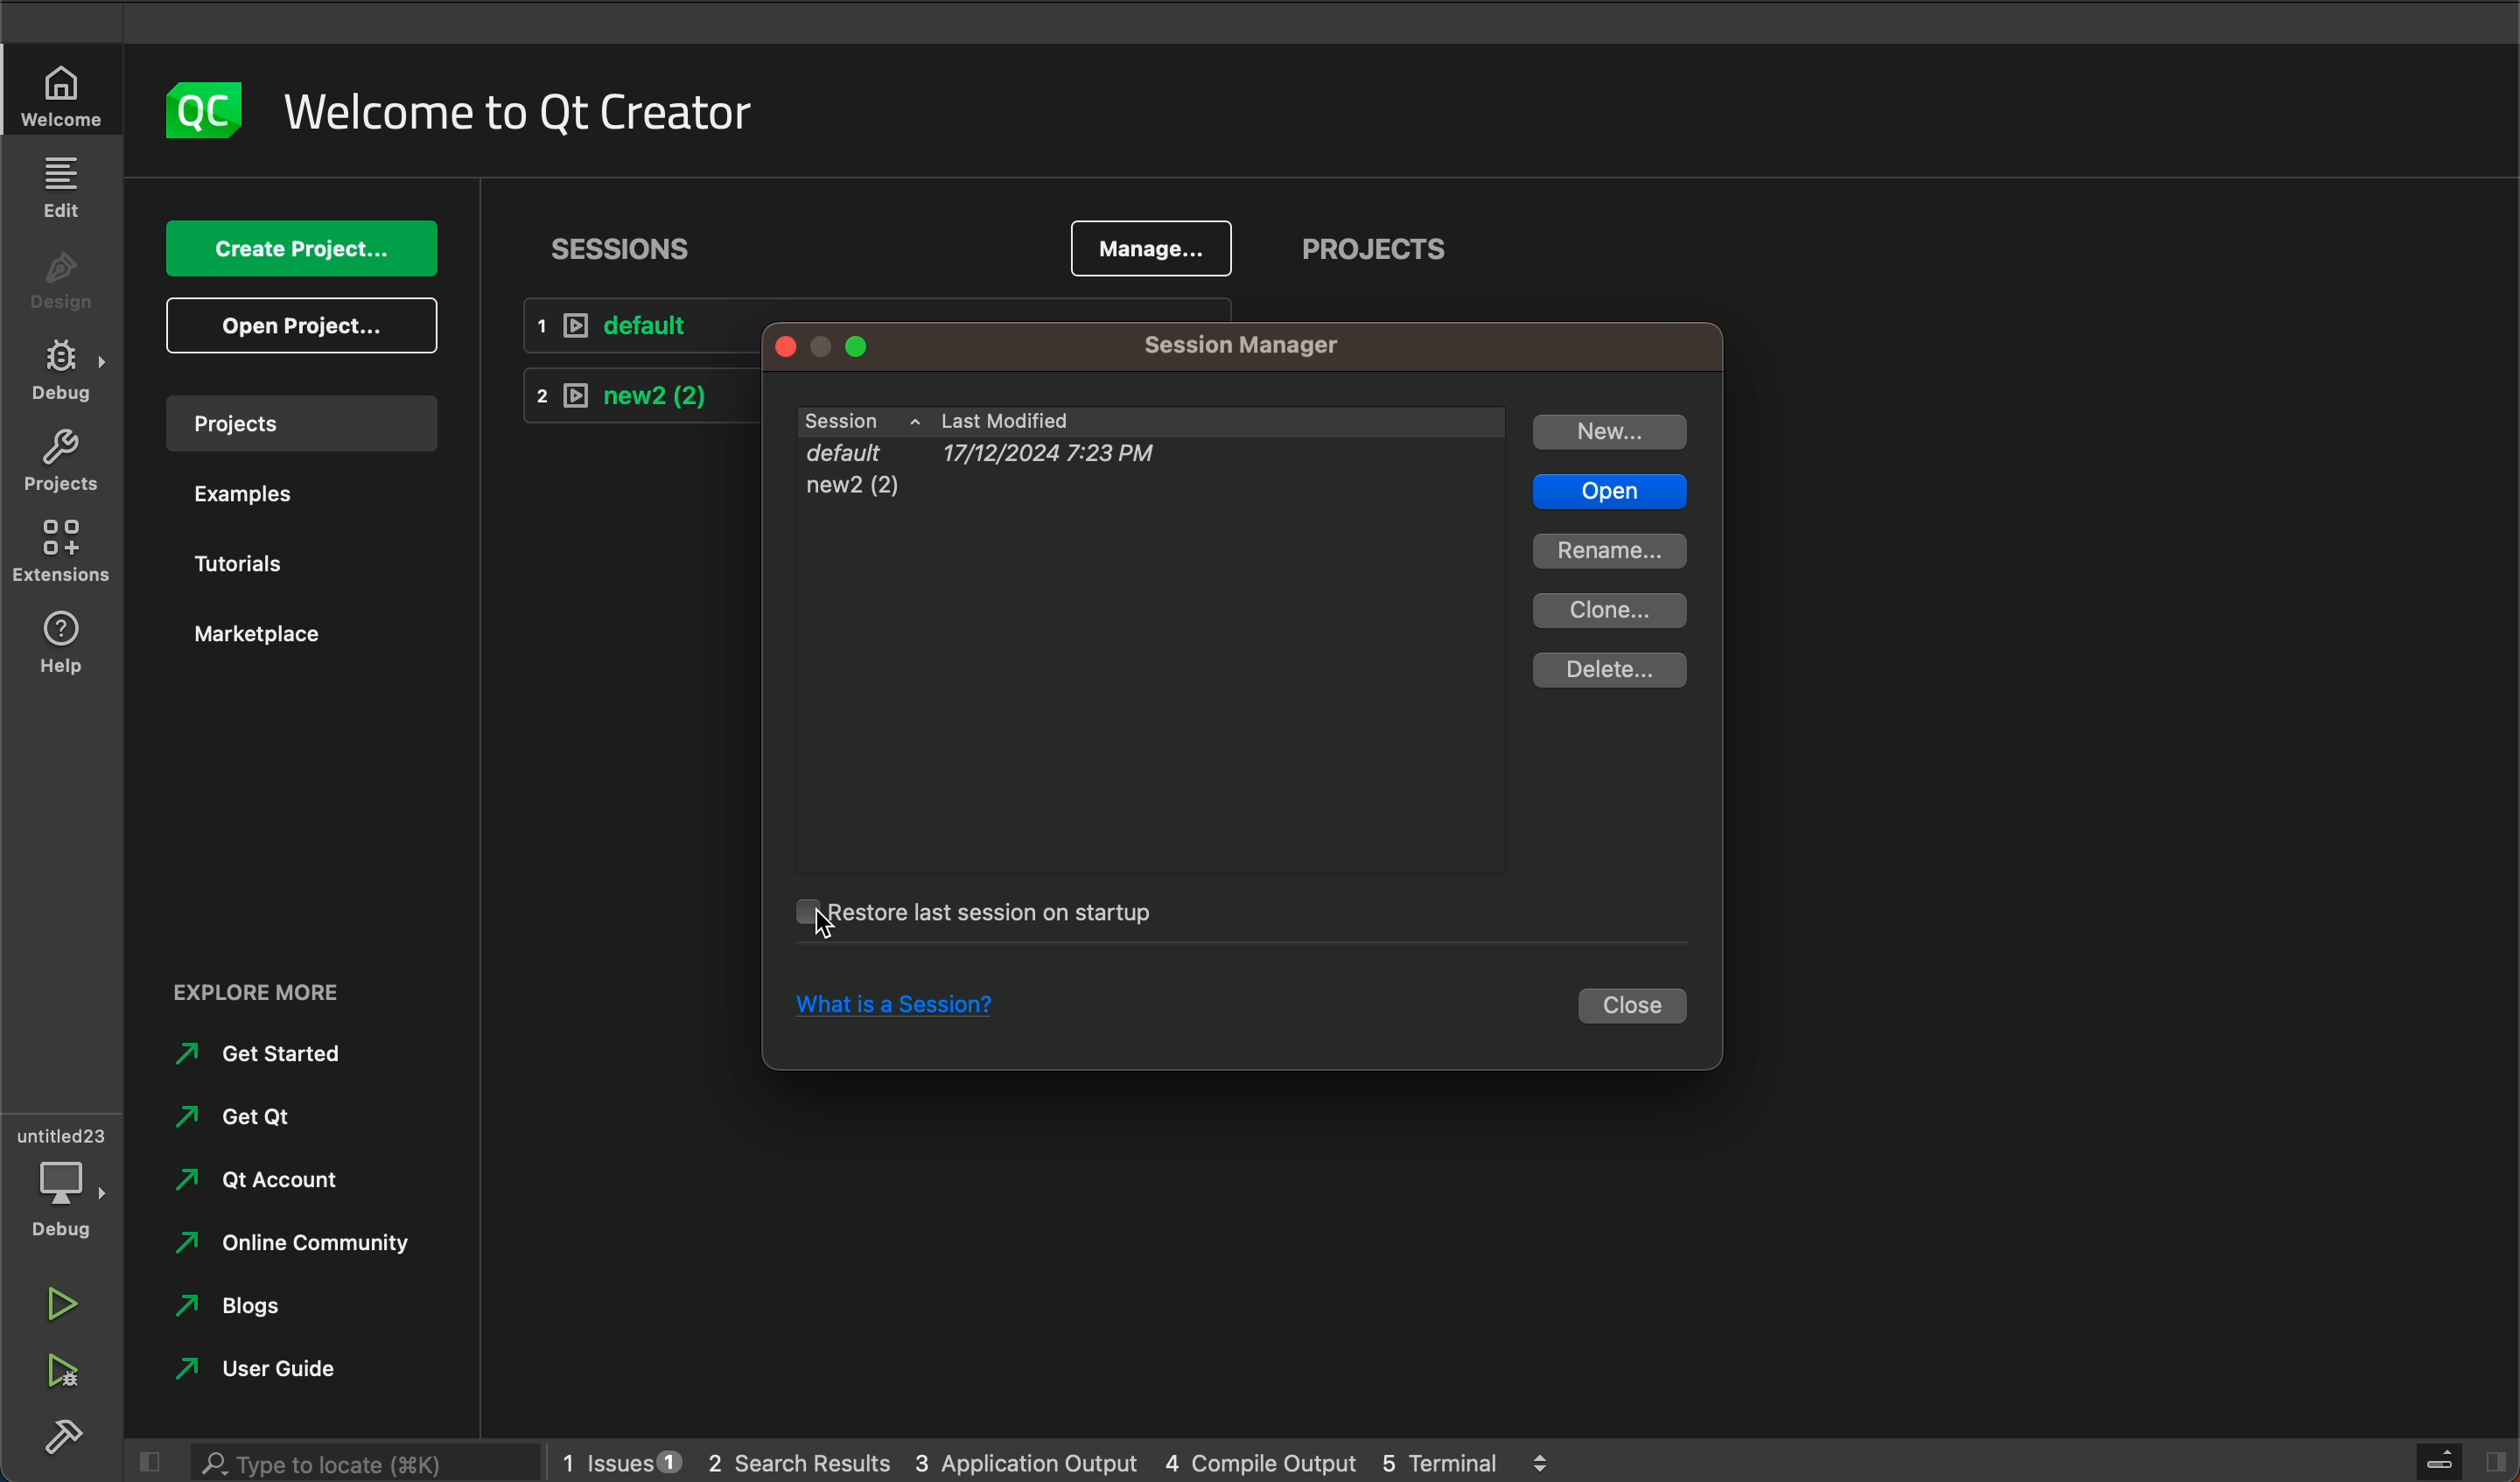 The height and width of the screenshot is (1482, 2520). I want to click on manager, so click(1253, 347).